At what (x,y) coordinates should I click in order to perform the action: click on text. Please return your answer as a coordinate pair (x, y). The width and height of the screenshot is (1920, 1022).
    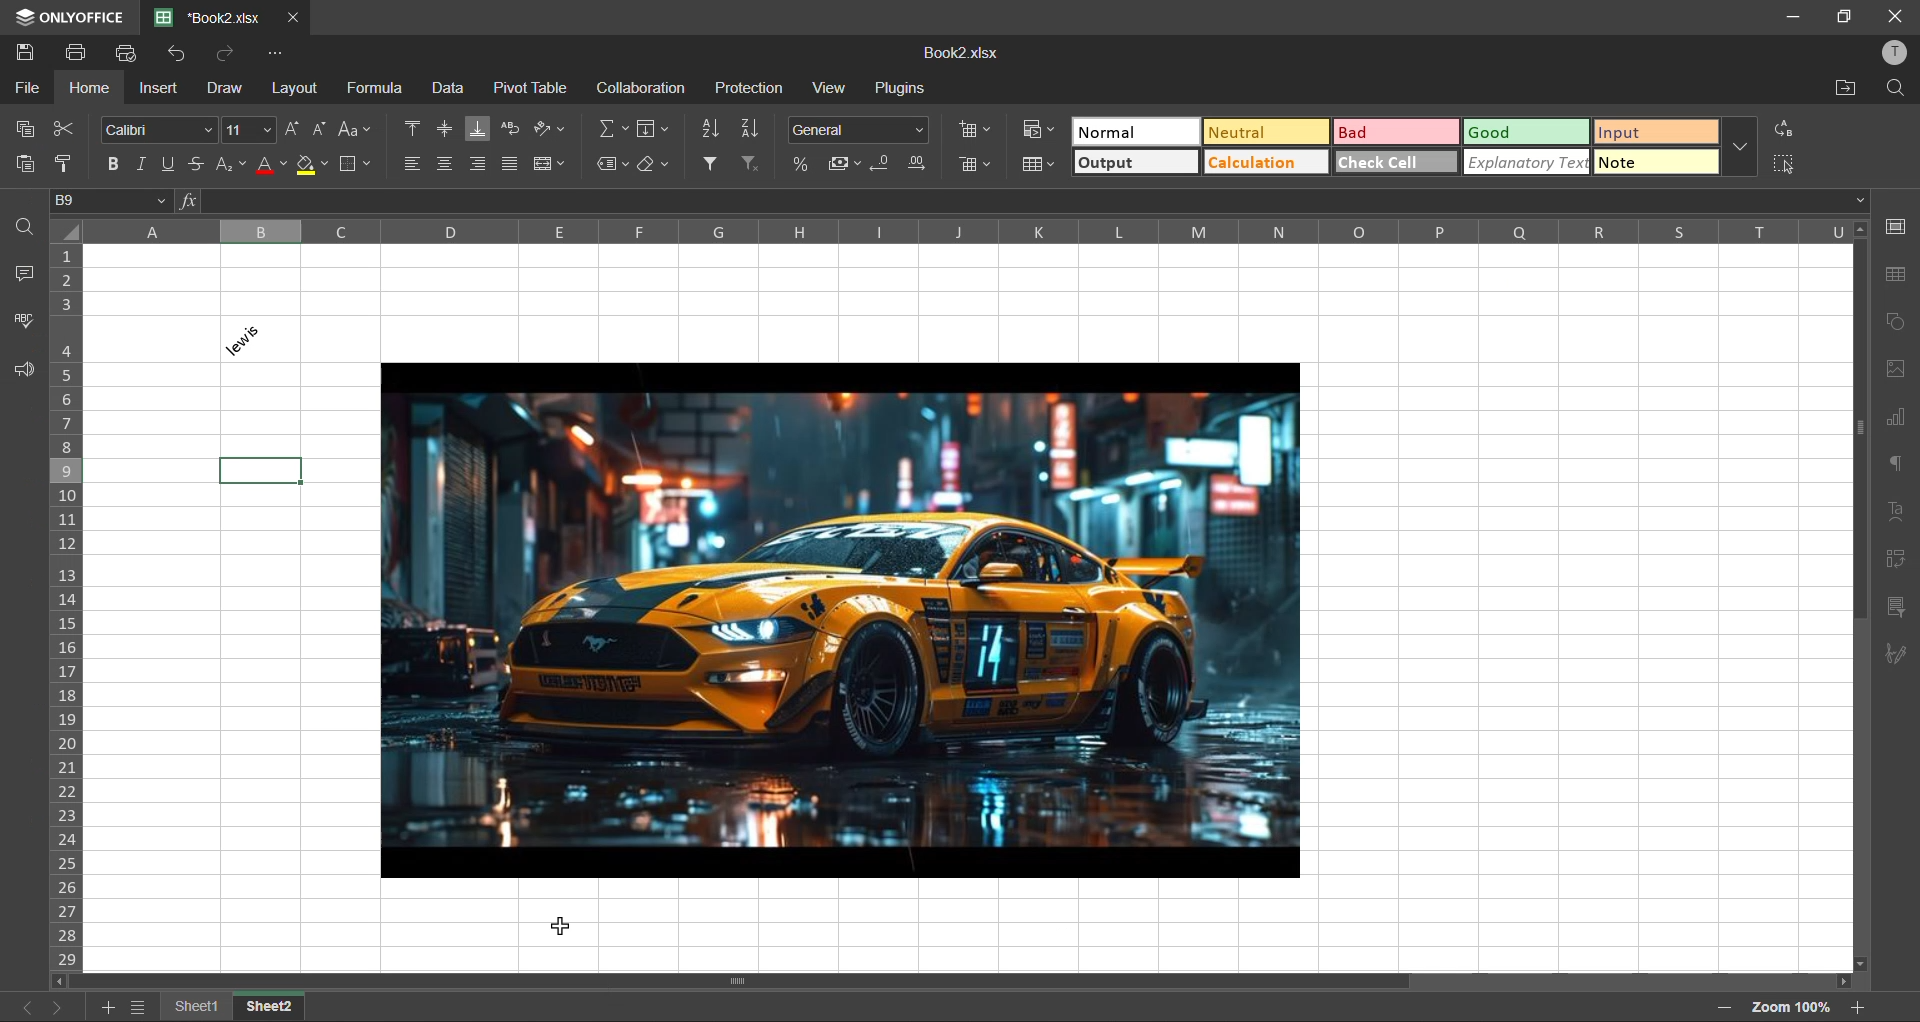
    Looking at the image, I should click on (1896, 512).